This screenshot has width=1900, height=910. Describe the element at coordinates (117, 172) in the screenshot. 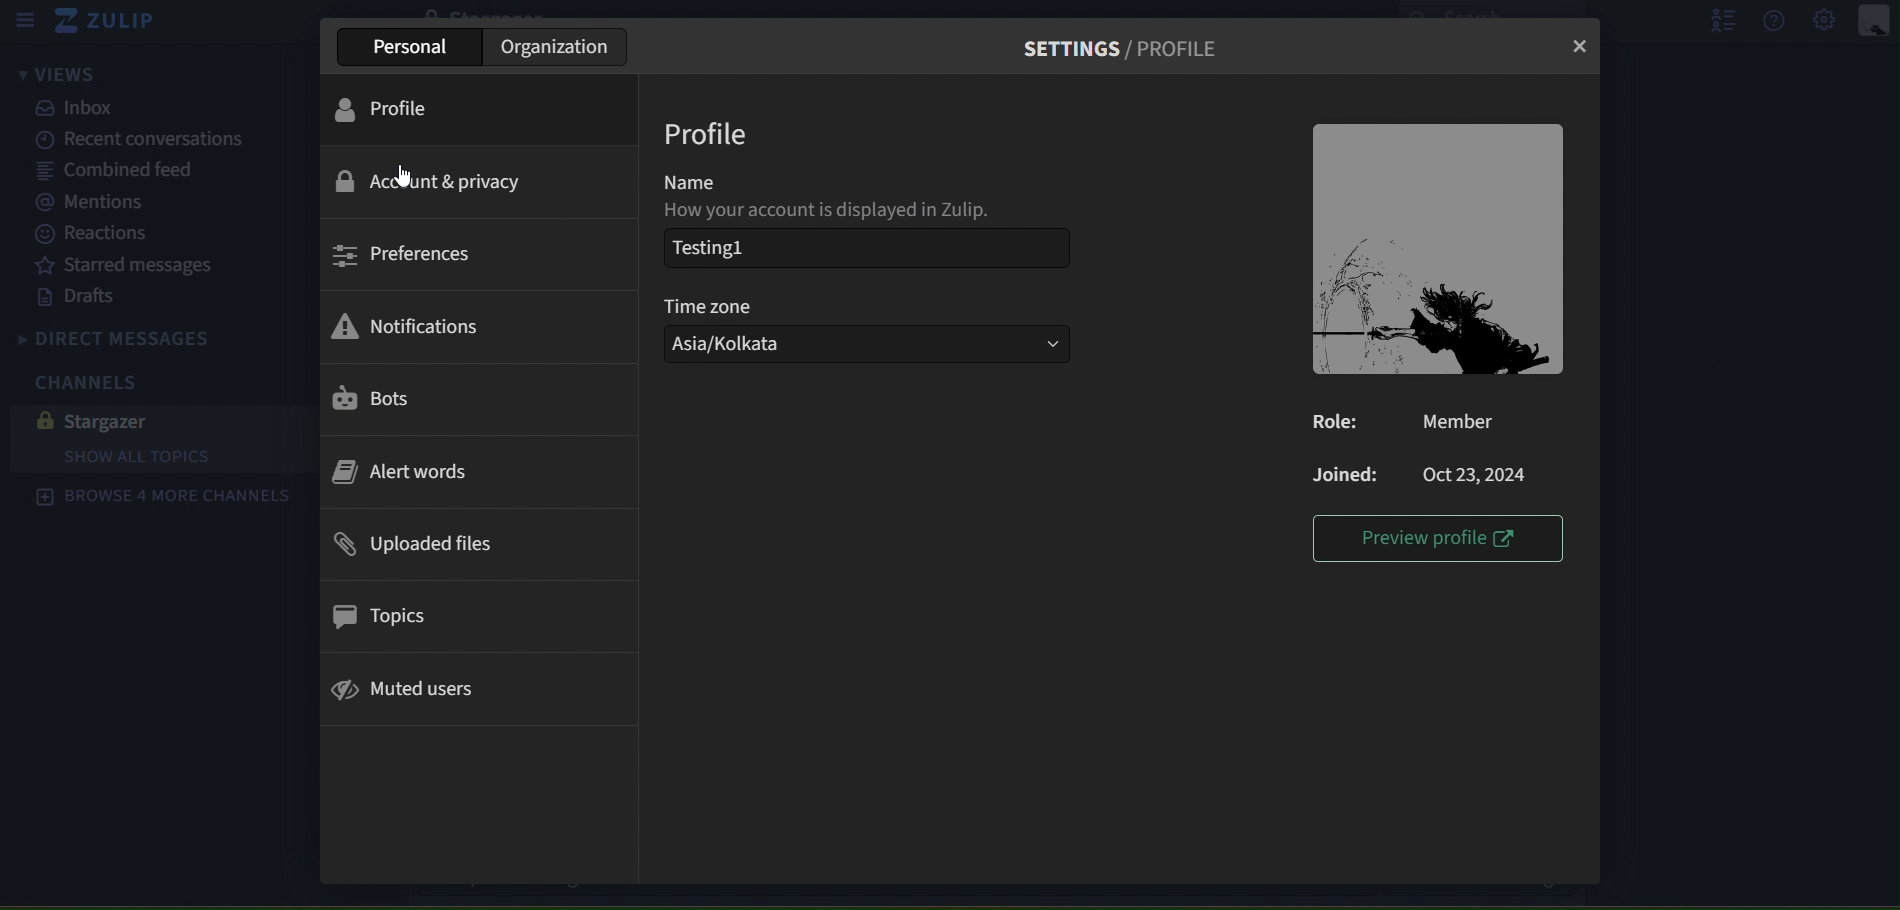

I see `combined feed` at that location.